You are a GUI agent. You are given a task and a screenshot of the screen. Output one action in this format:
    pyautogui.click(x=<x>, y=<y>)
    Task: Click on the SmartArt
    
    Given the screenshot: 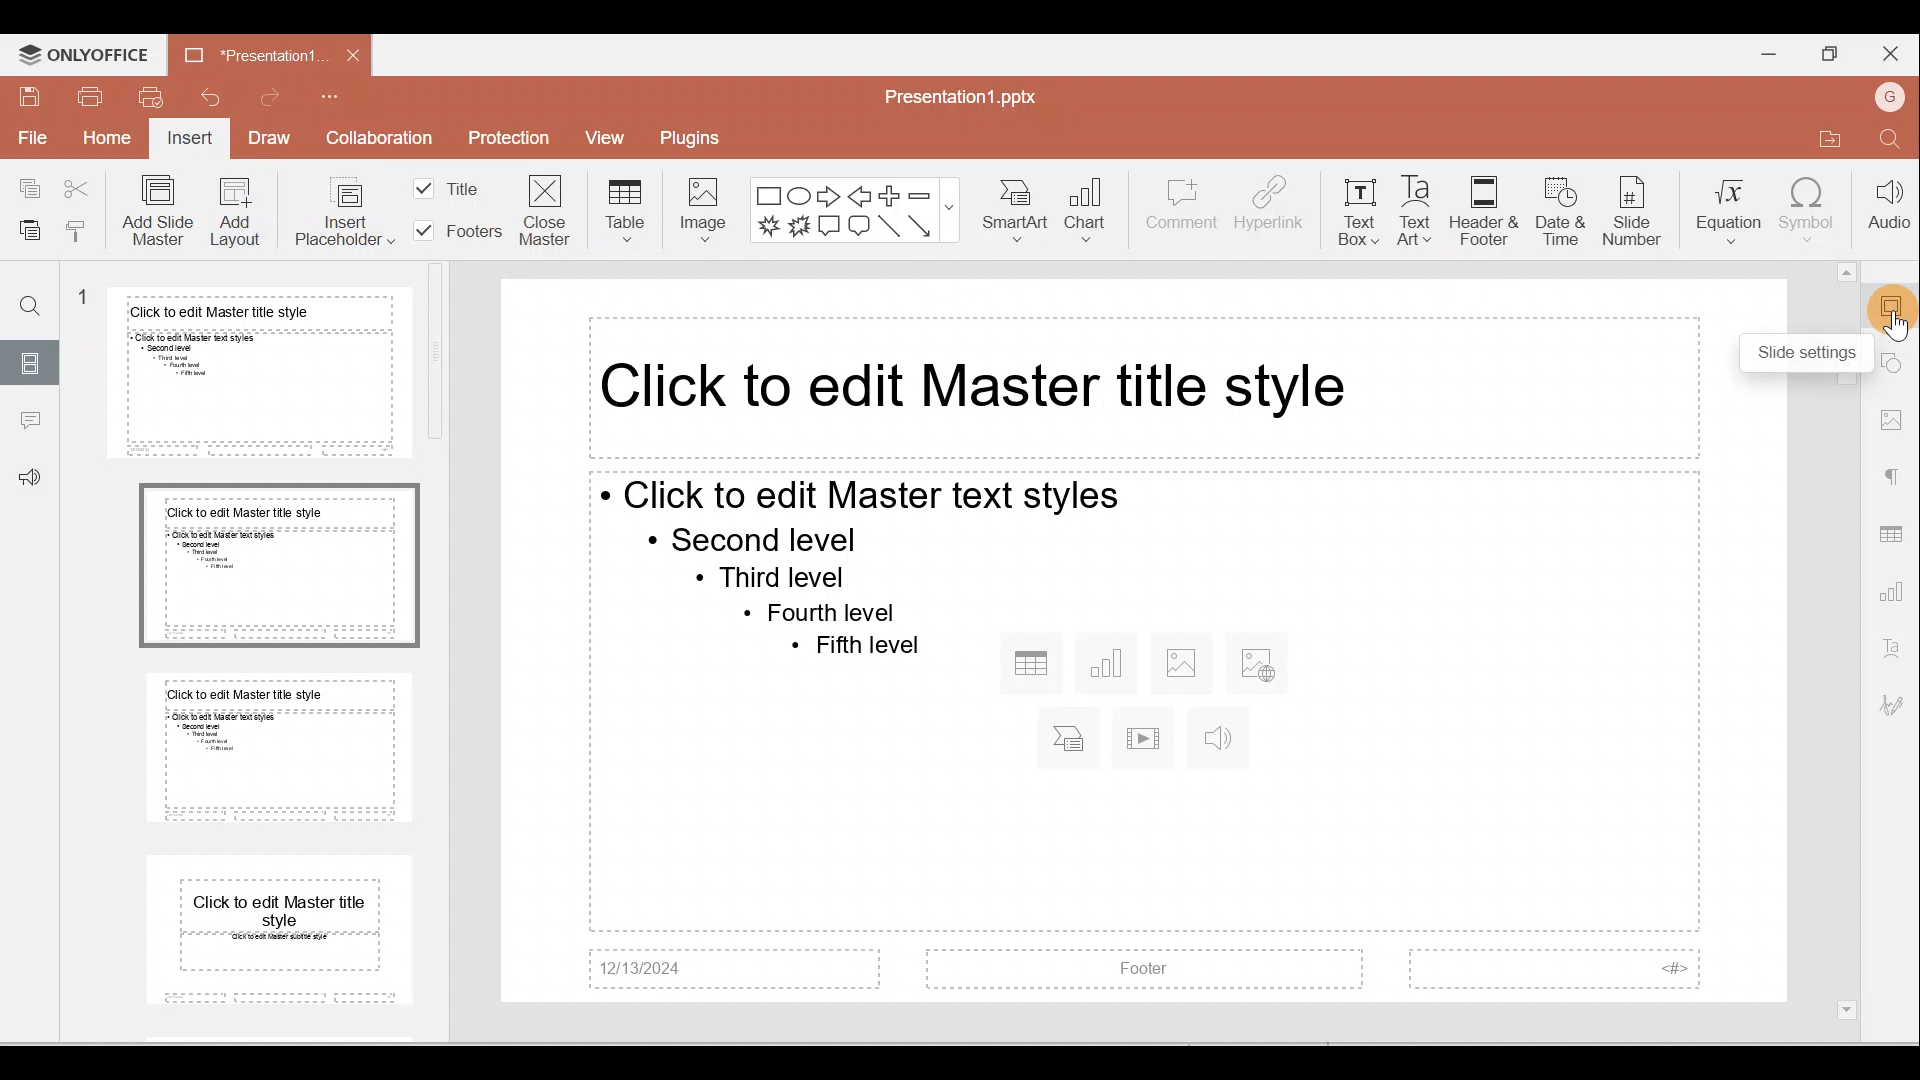 What is the action you would take?
    pyautogui.click(x=1018, y=208)
    